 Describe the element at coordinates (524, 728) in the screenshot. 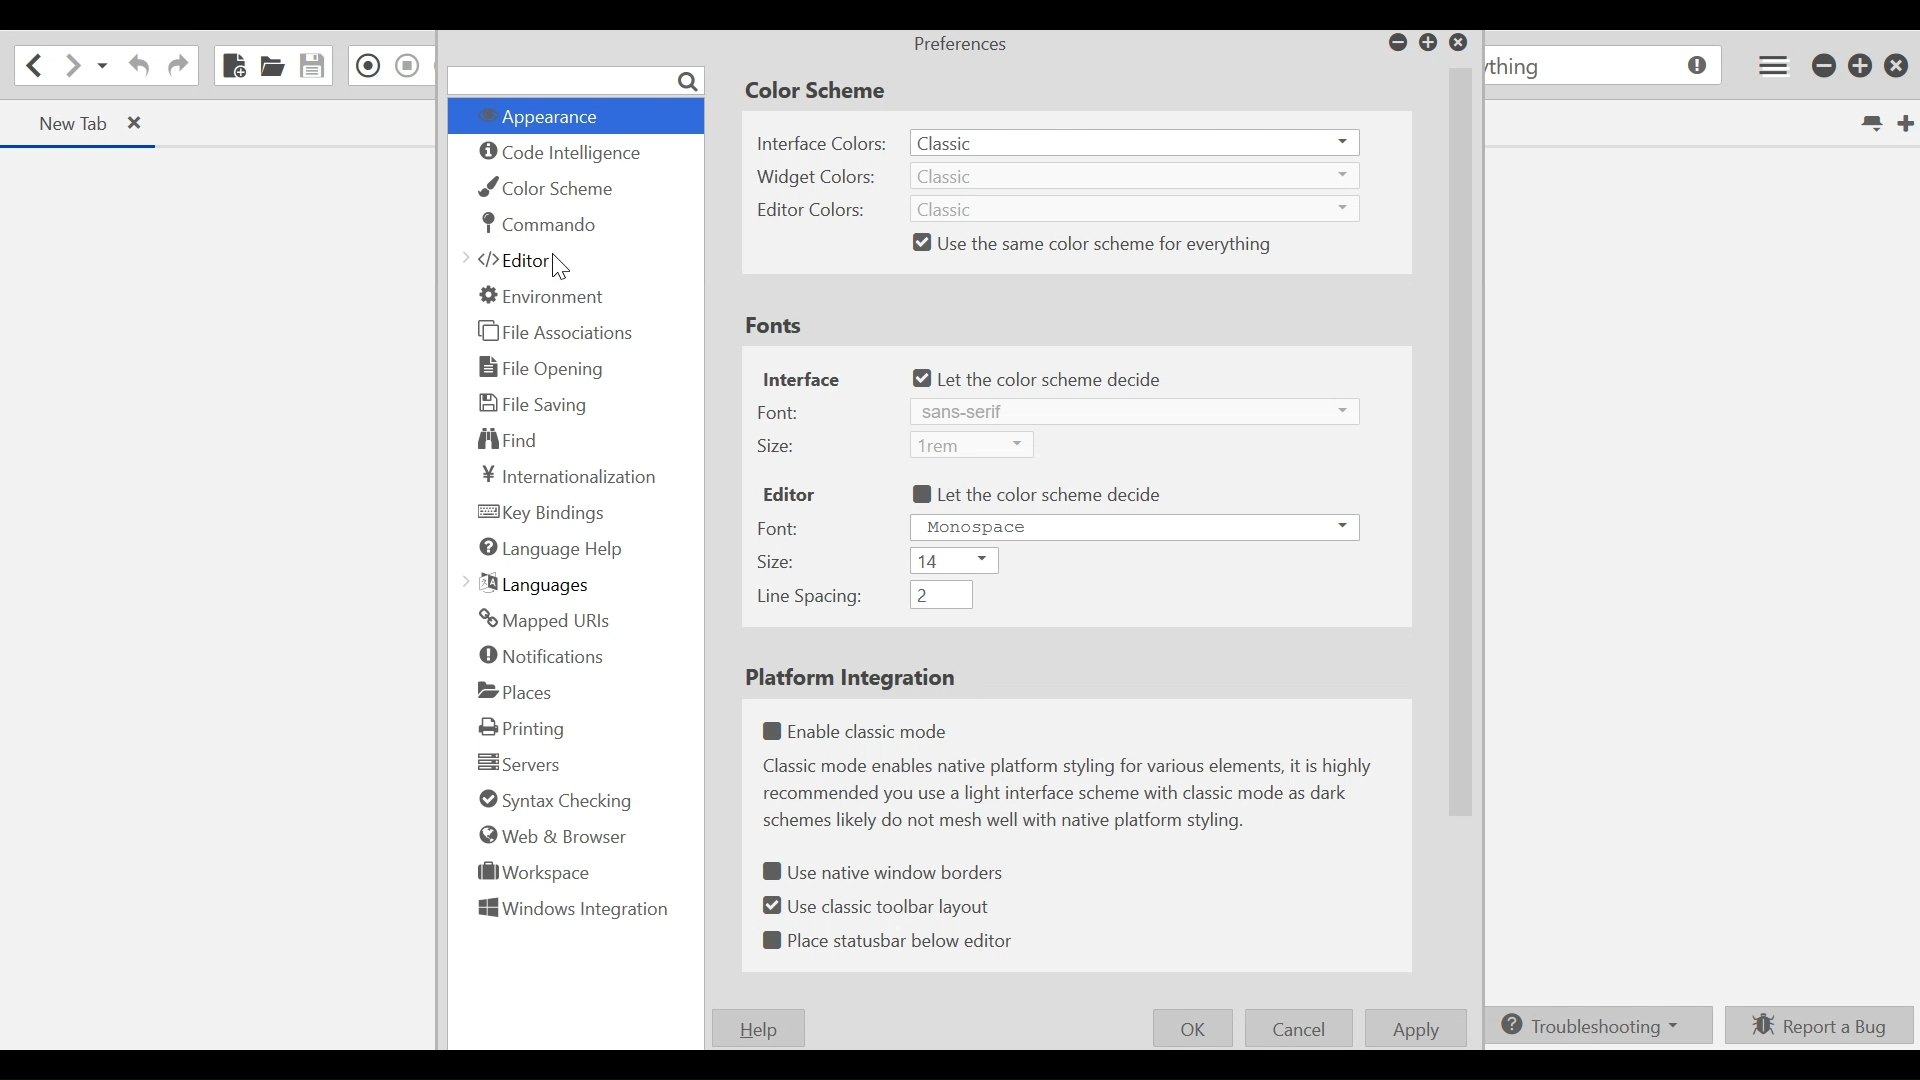

I see `Printing` at that location.